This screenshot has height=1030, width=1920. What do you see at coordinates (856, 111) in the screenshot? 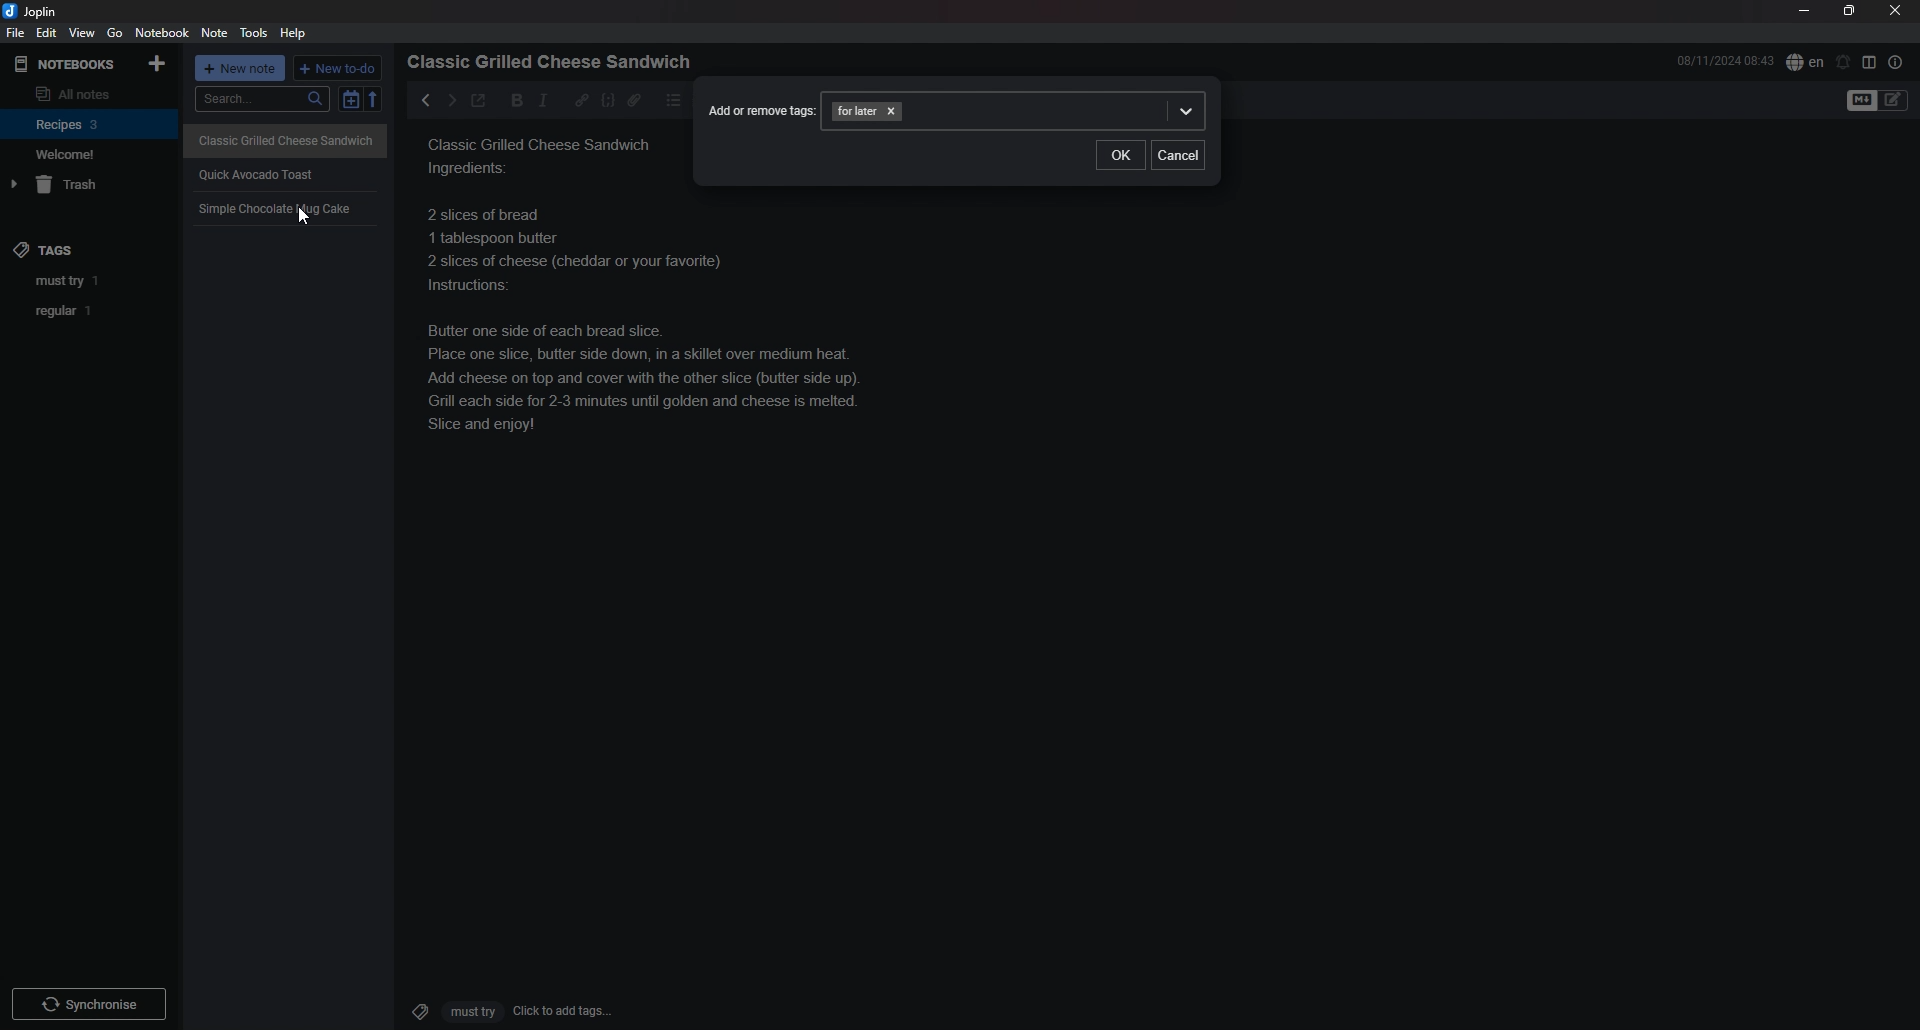
I see `tag` at bounding box center [856, 111].